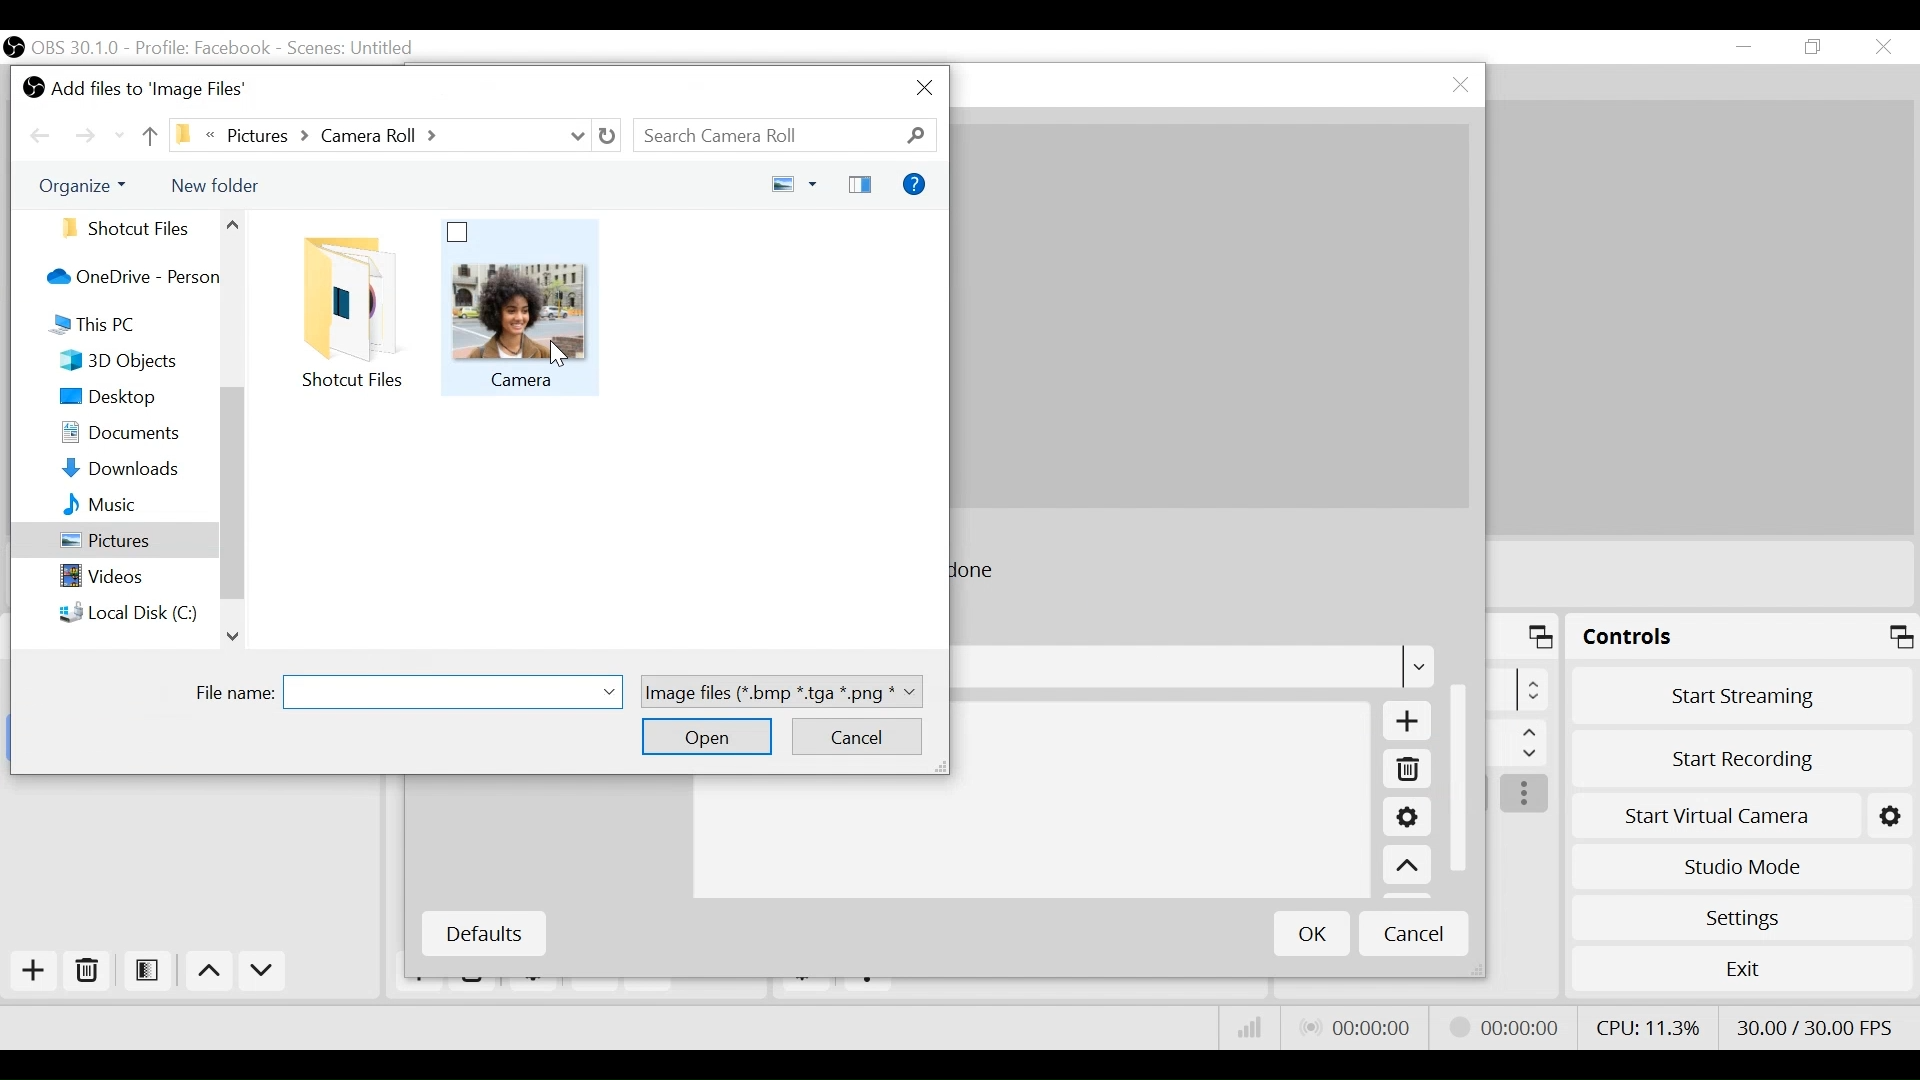  Describe the element at coordinates (1406, 820) in the screenshot. I see `Settings` at that location.